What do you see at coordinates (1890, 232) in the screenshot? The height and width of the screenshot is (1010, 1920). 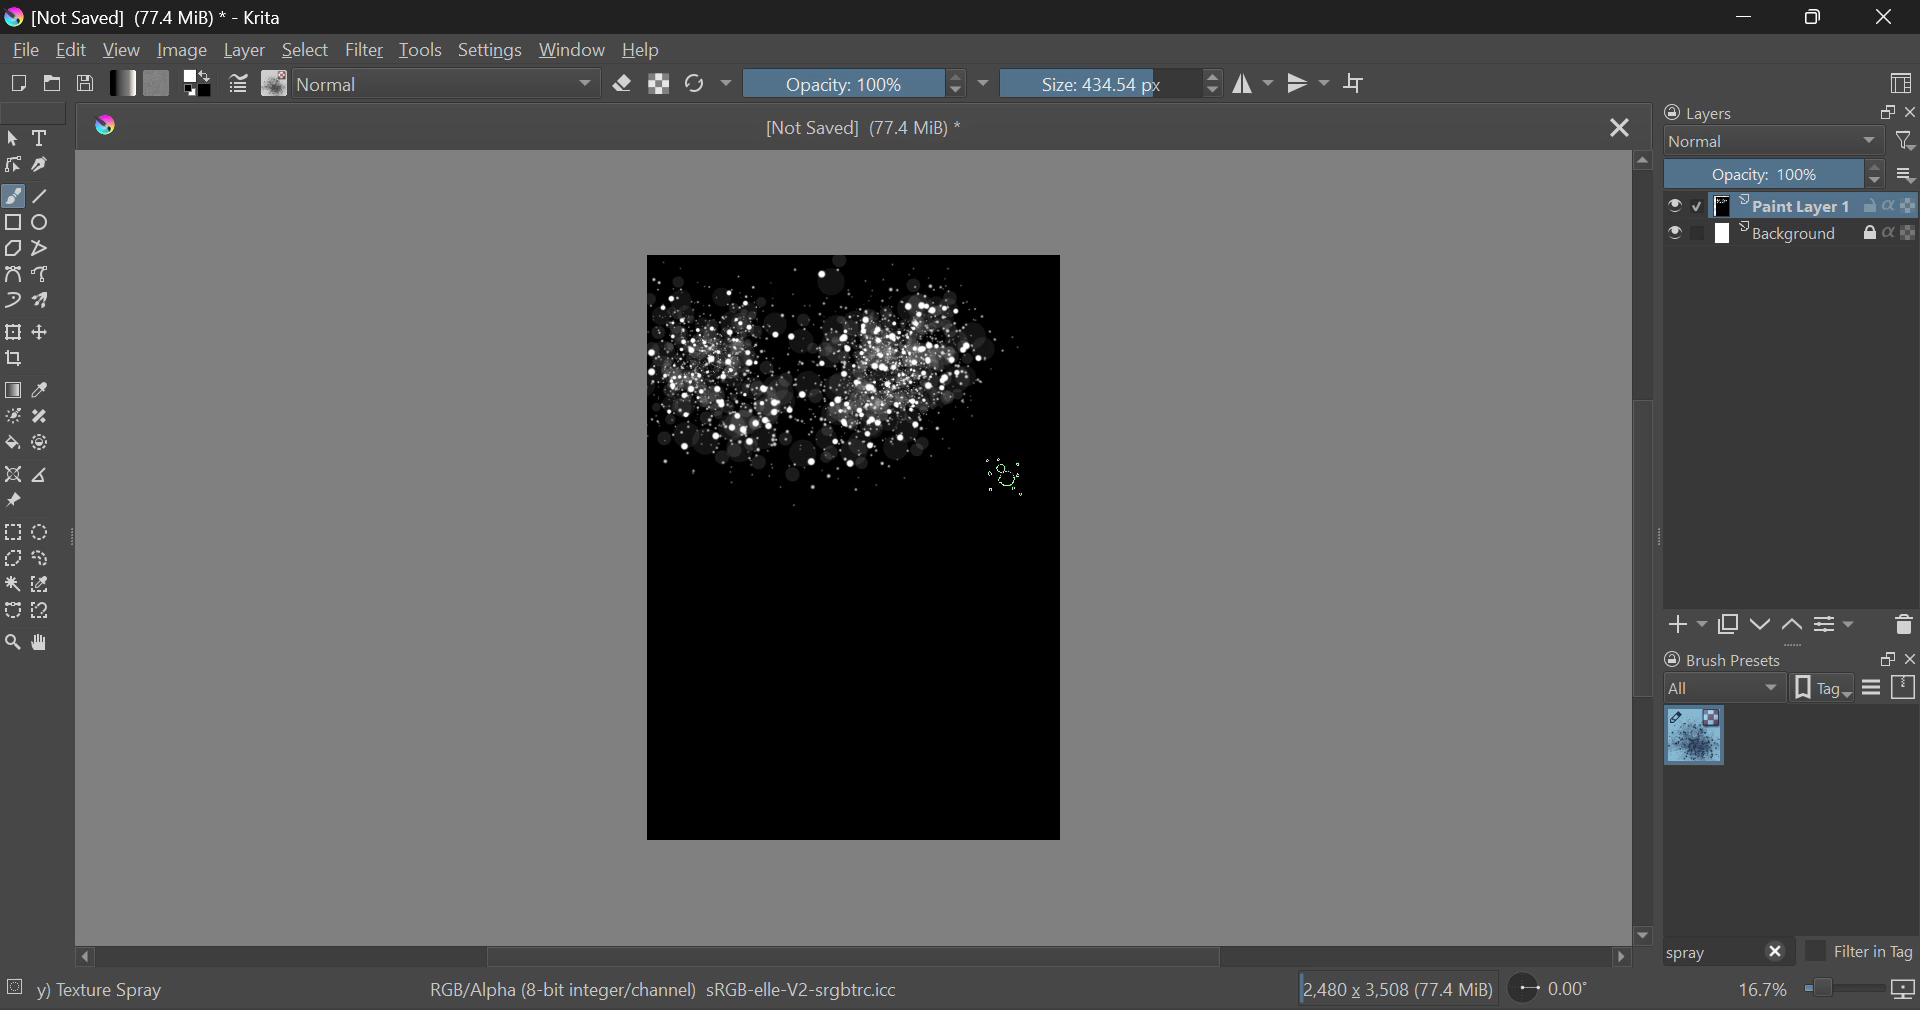 I see `actions` at bounding box center [1890, 232].